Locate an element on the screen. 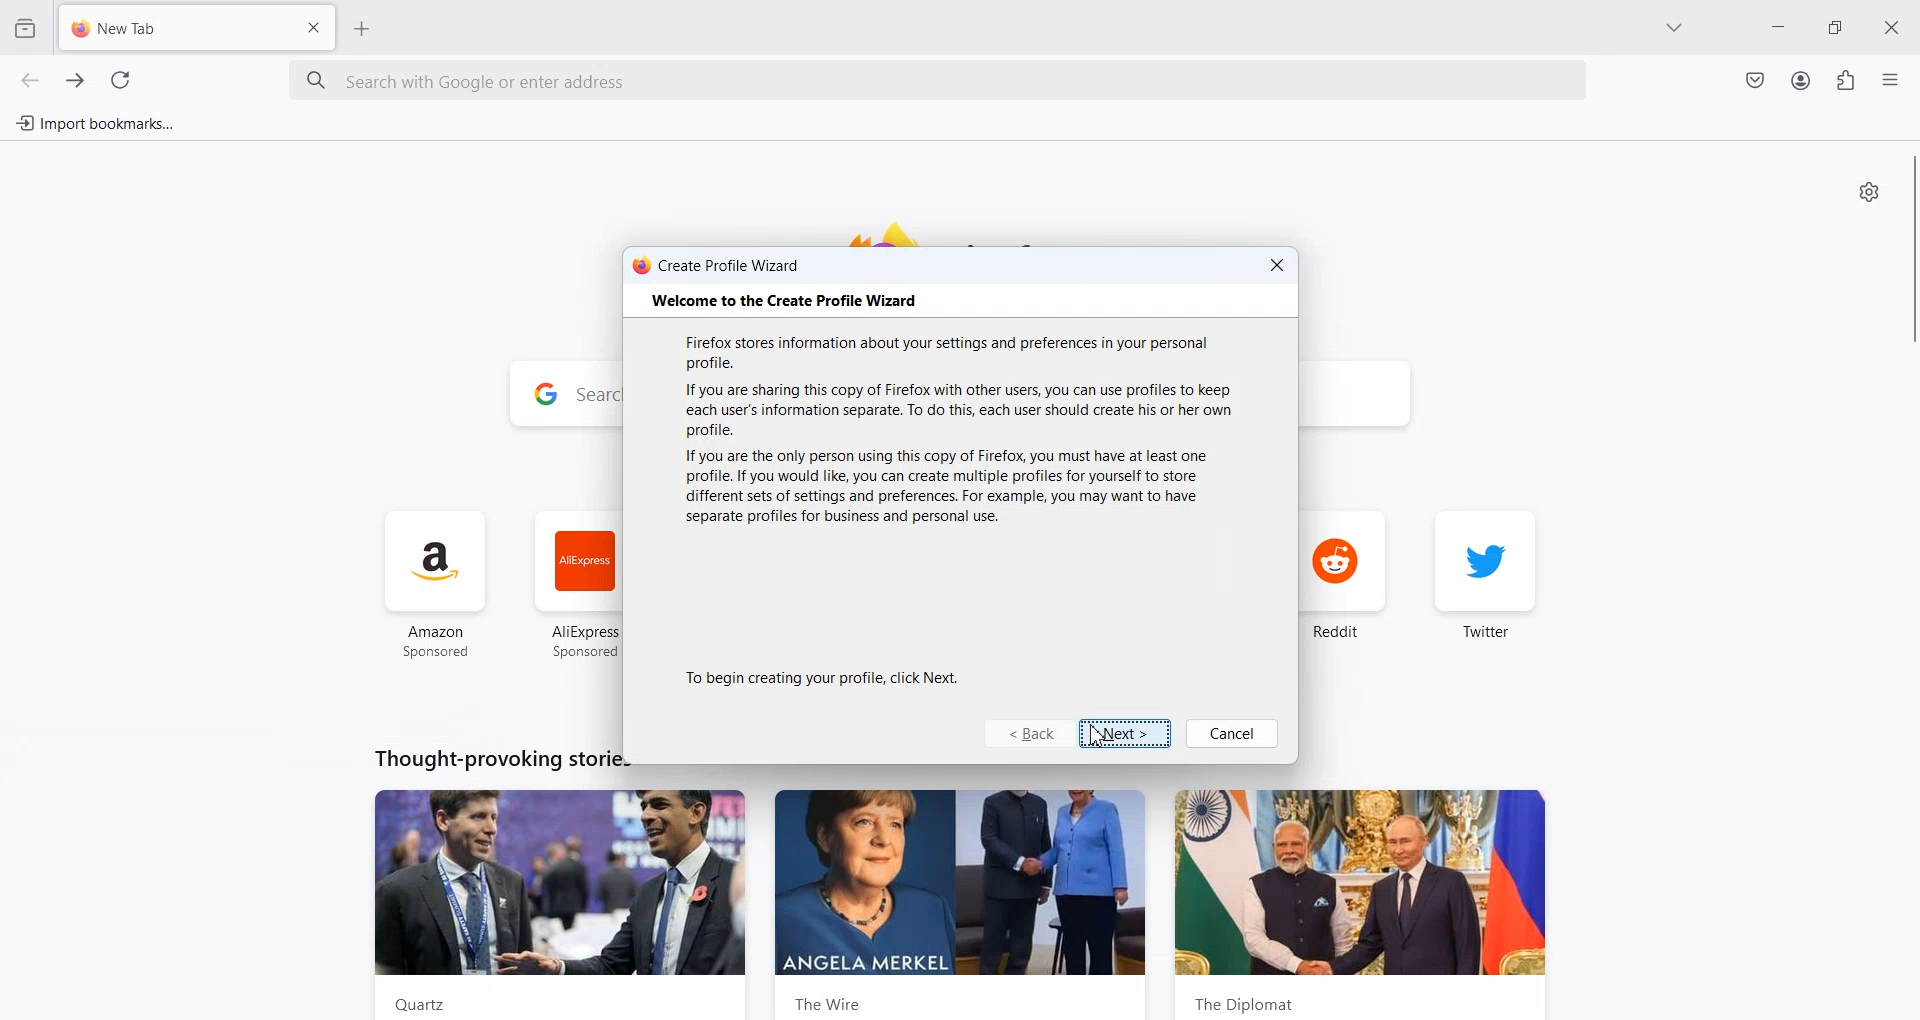 This screenshot has height=1020, width=1920. Next is located at coordinates (1122, 735).